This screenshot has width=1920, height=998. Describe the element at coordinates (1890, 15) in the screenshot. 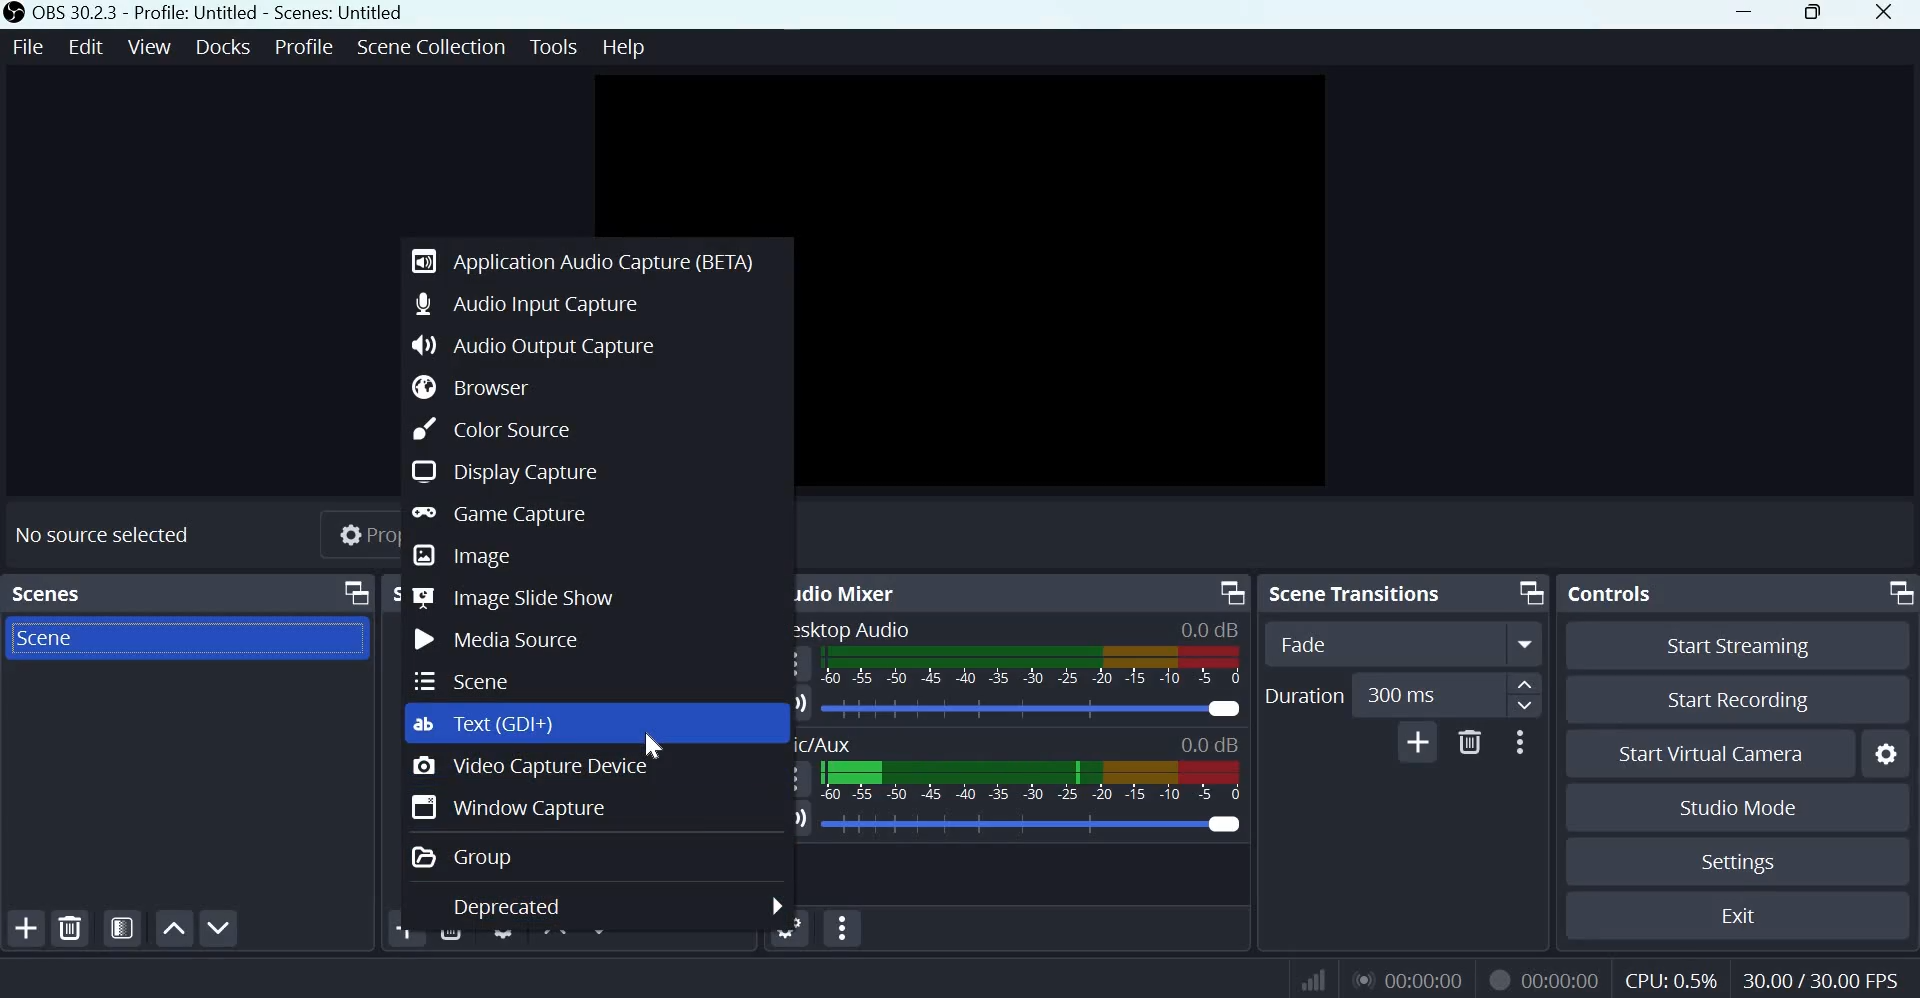

I see `Close` at that location.